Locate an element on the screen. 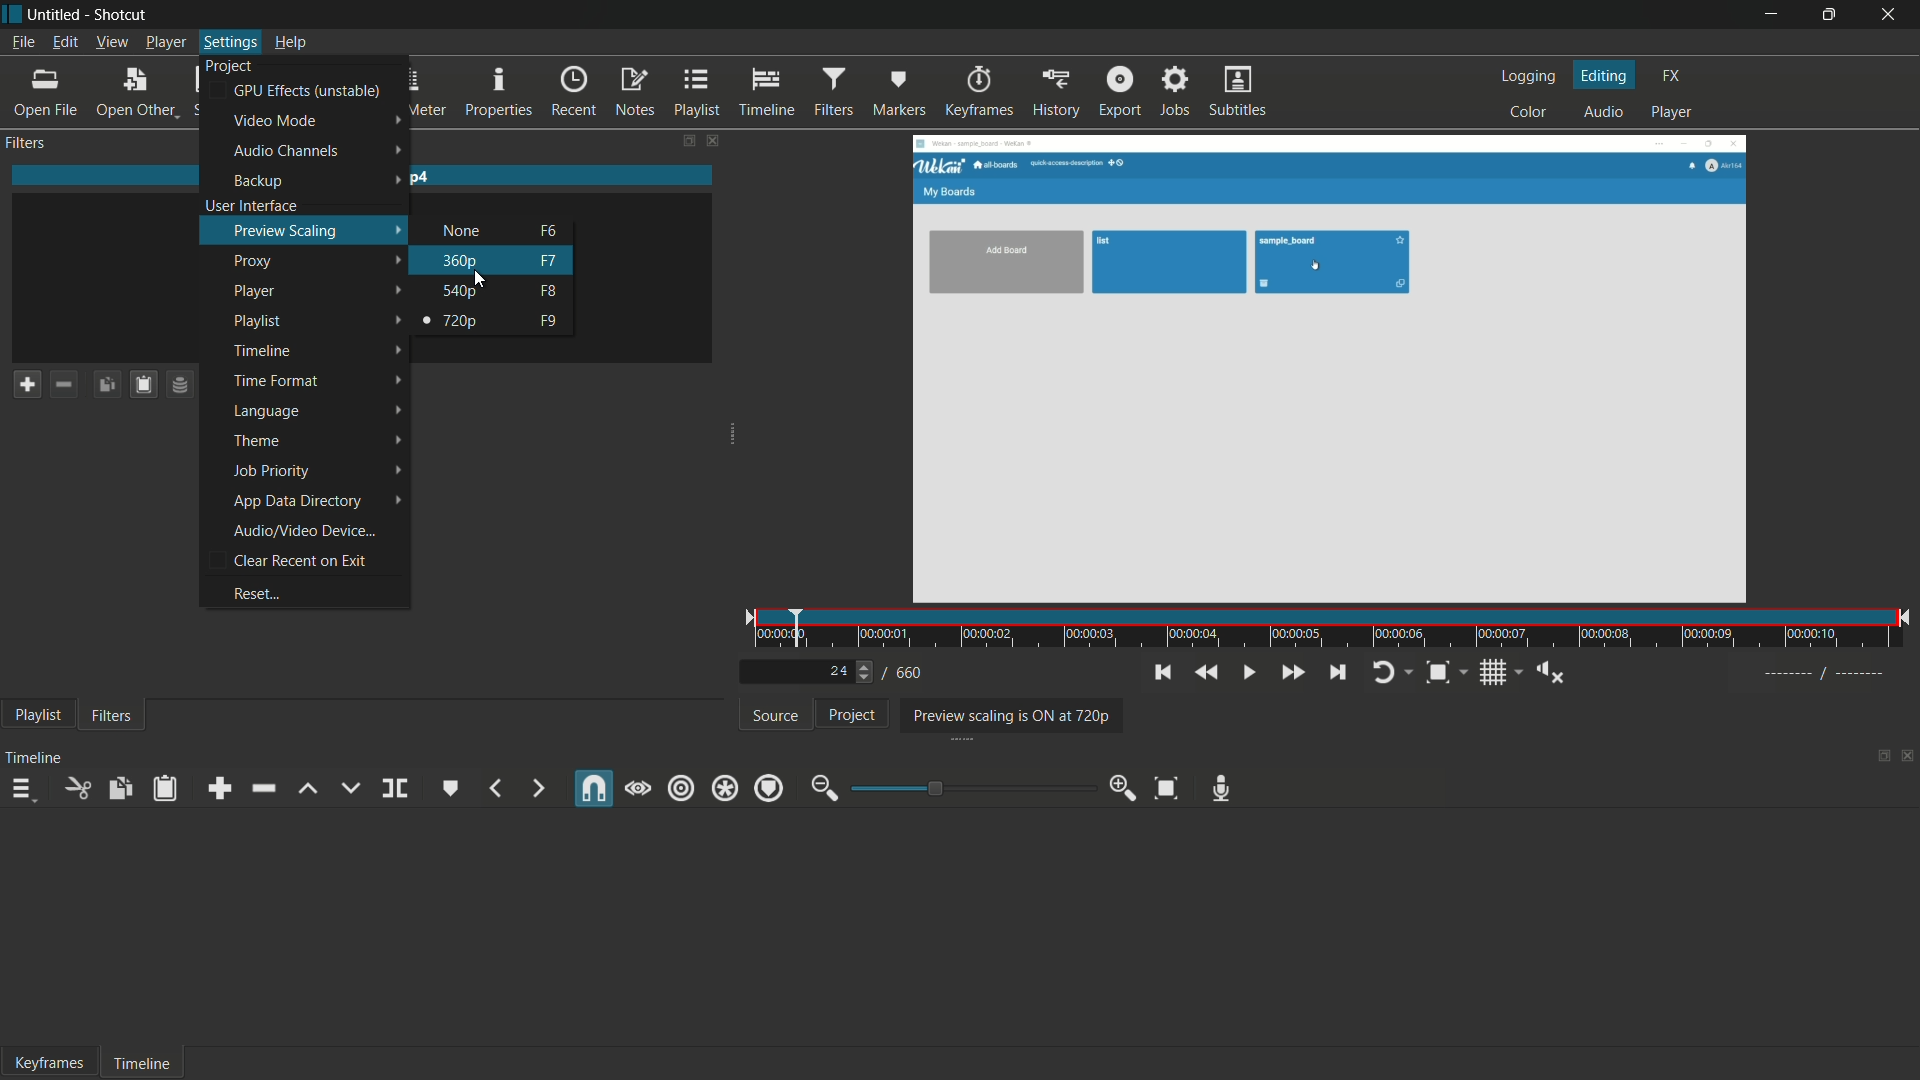 Image resolution: width=1920 pixels, height=1080 pixels. none is located at coordinates (463, 231).